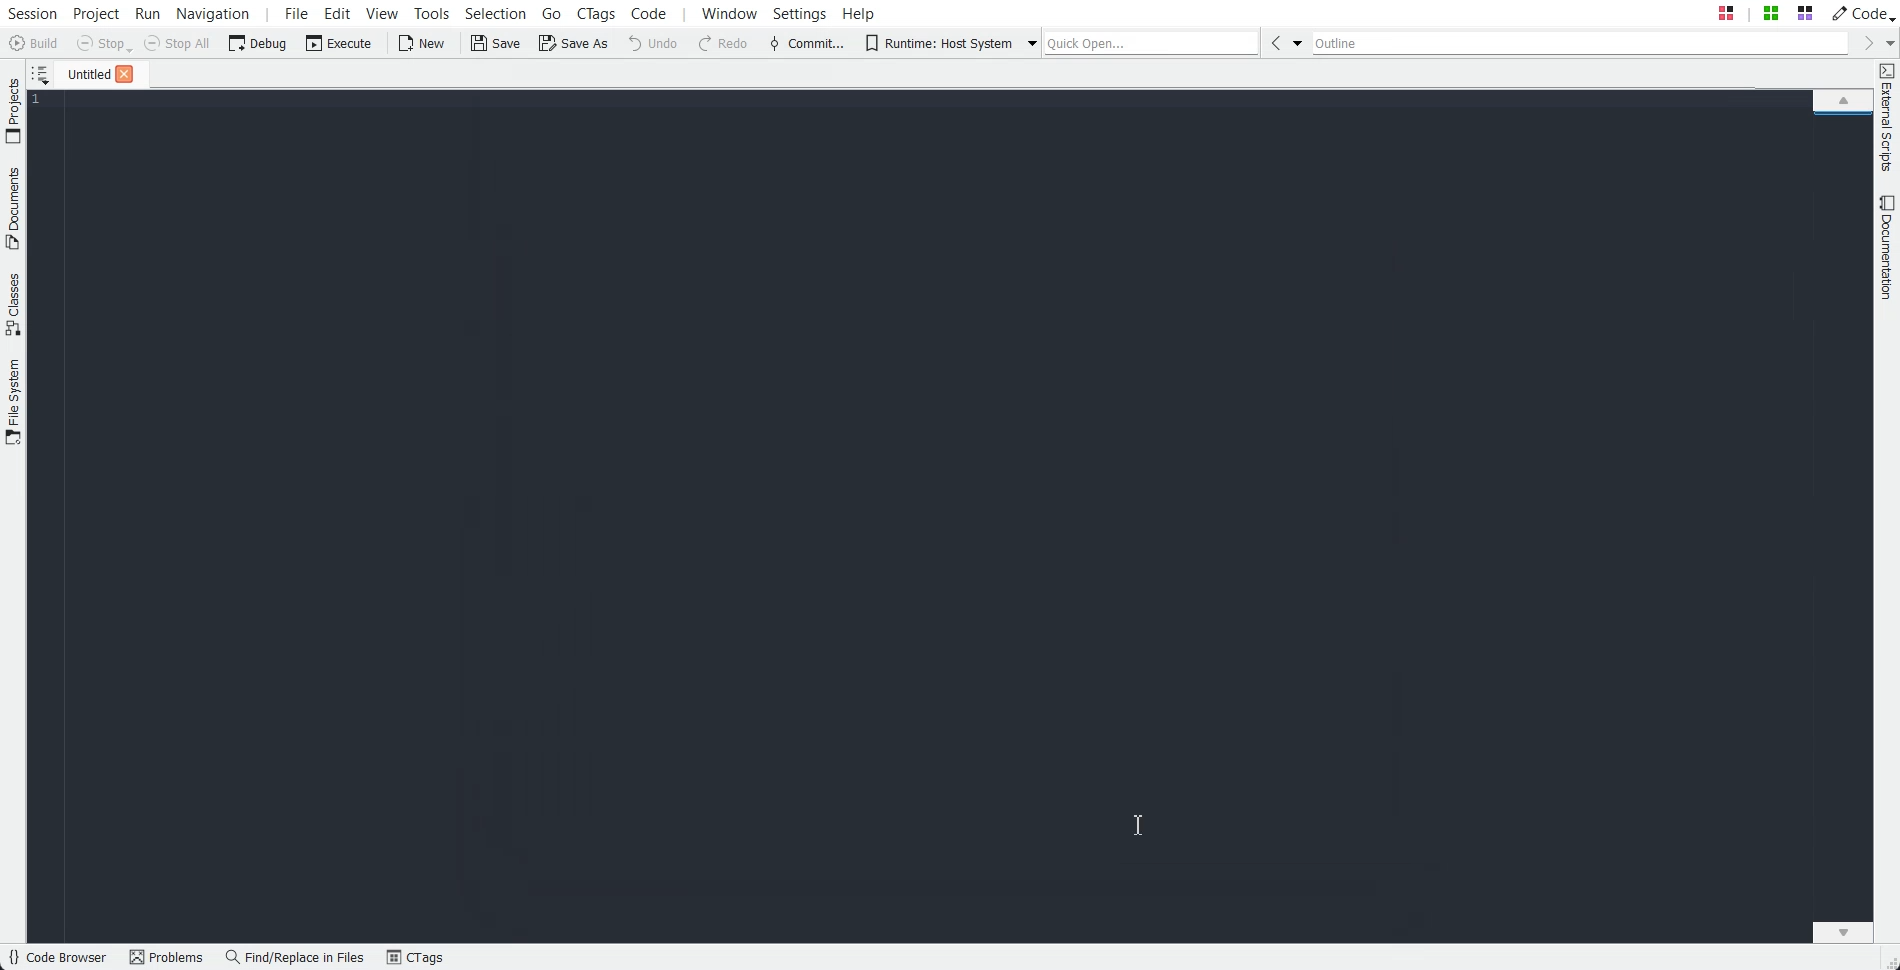 This screenshot has height=970, width=1900. Describe the element at coordinates (1888, 42) in the screenshot. I see `Drop down box` at that location.